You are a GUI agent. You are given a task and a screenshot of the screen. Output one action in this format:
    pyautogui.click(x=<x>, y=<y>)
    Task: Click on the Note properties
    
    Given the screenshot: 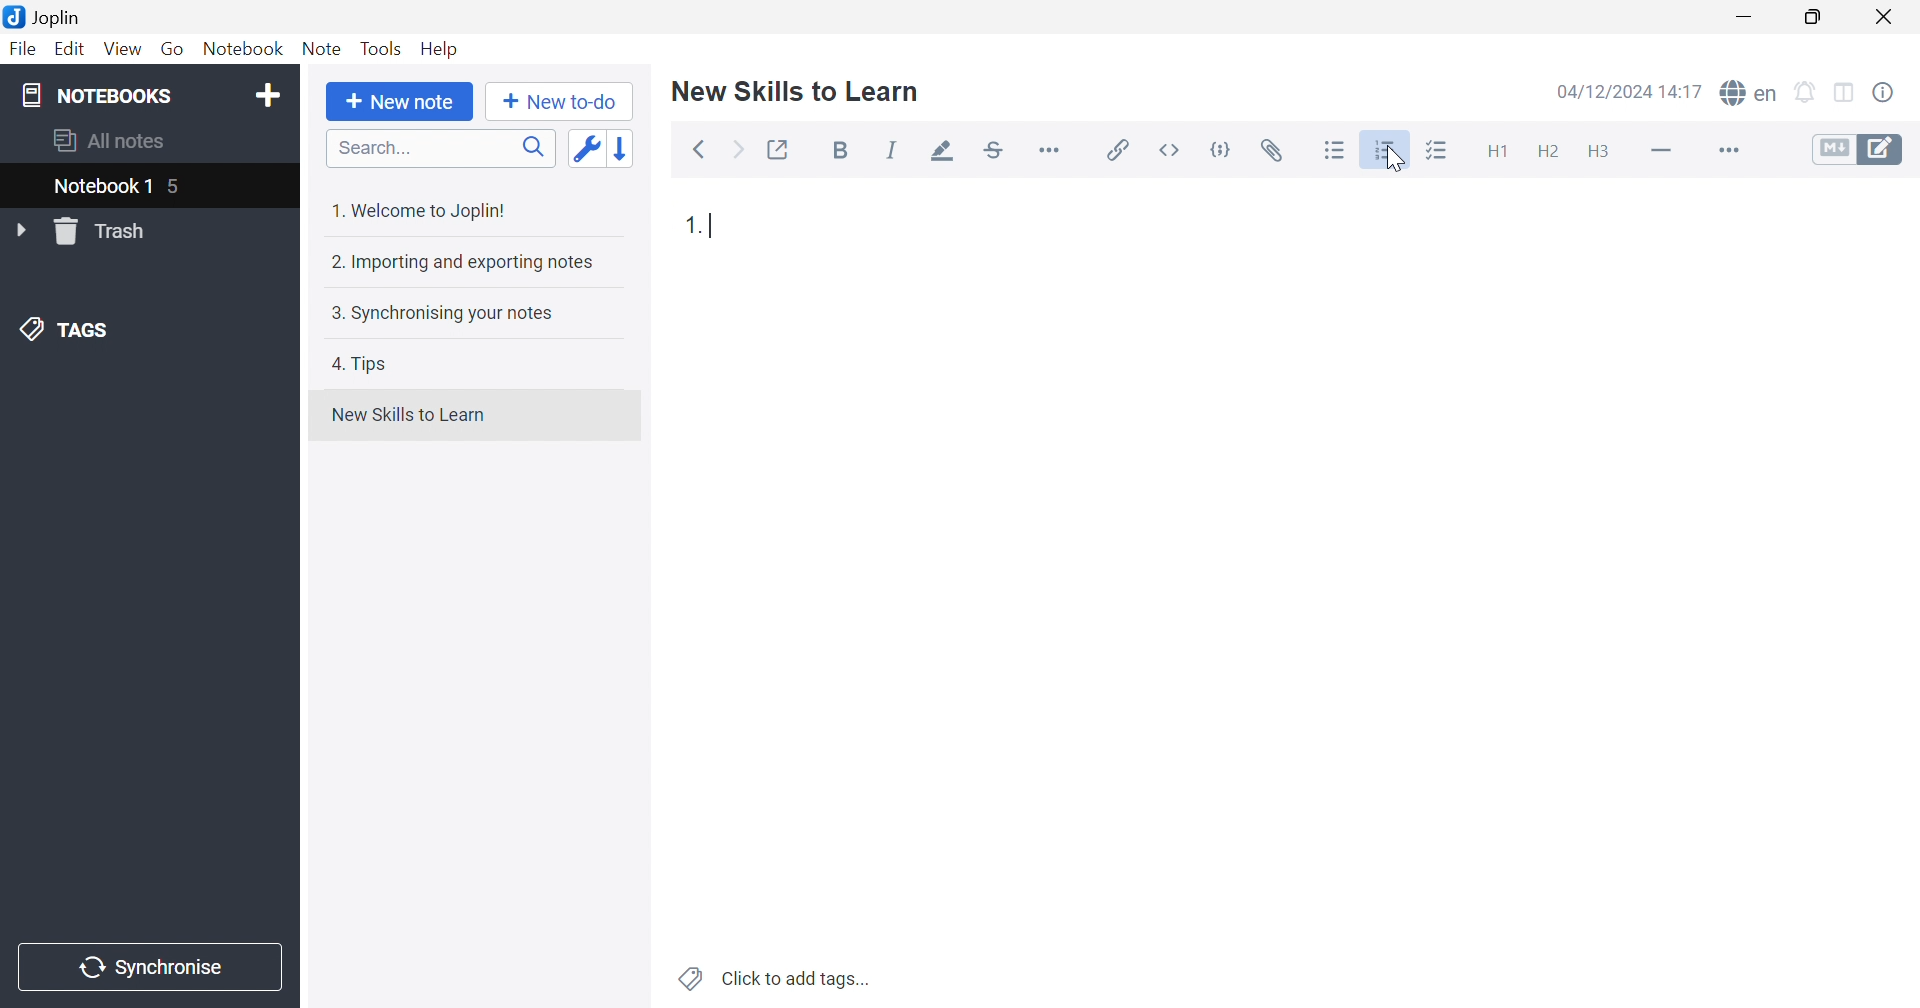 What is the action you would take?
    pyautogui.click(x=1883, y=93)
    